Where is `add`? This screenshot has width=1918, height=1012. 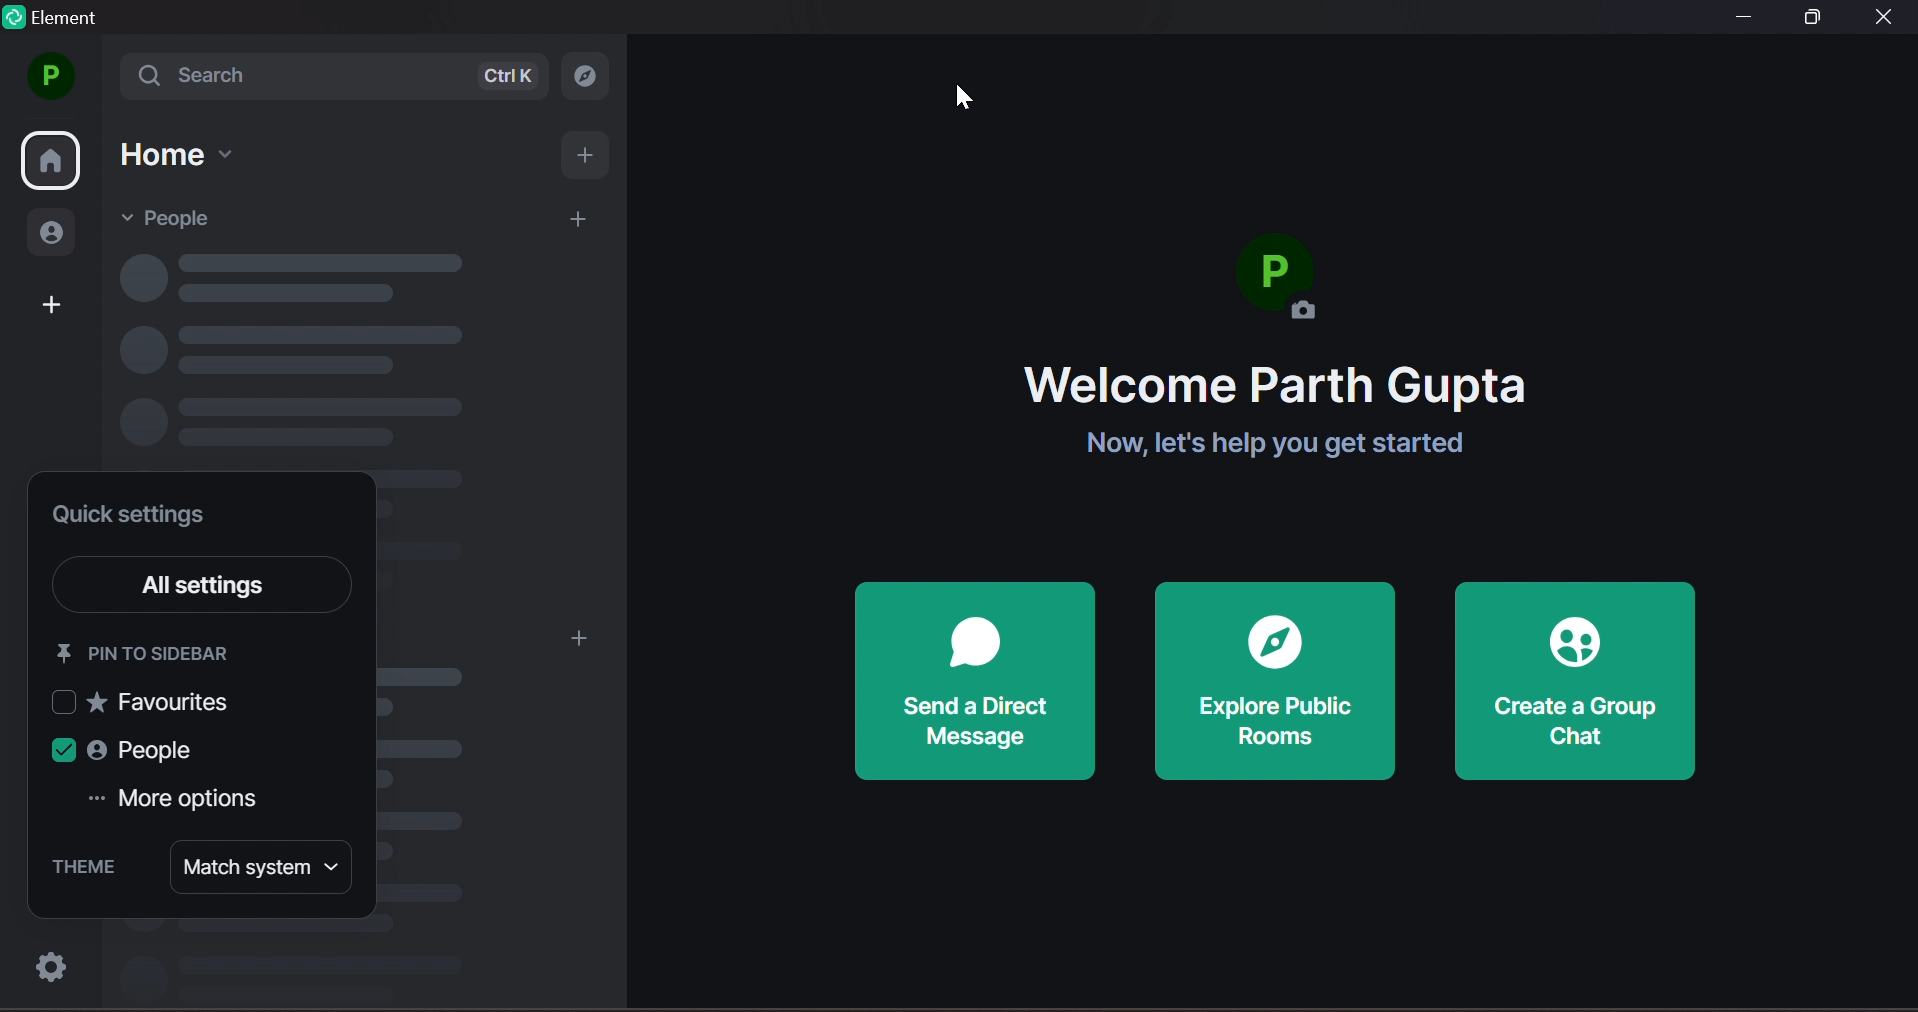
add is located at coordinates (580, 221).